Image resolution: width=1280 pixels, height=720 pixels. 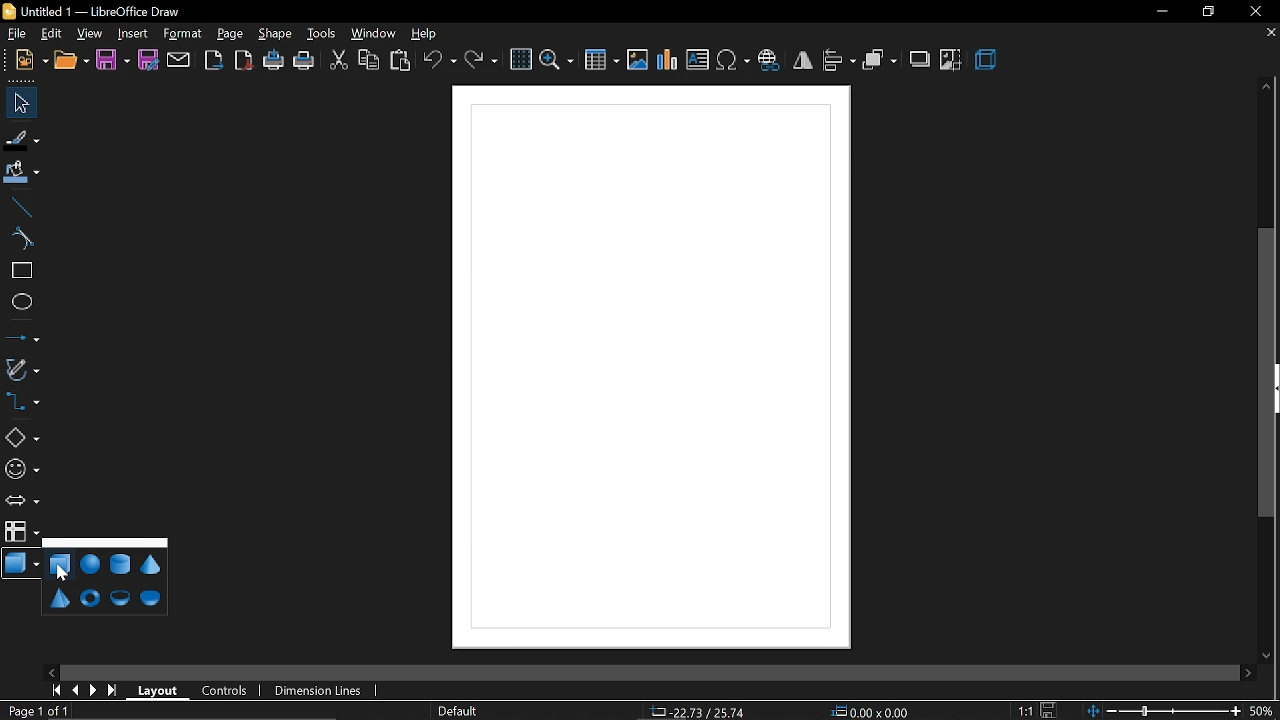 I want to click on view, so click(x=91, y=34).